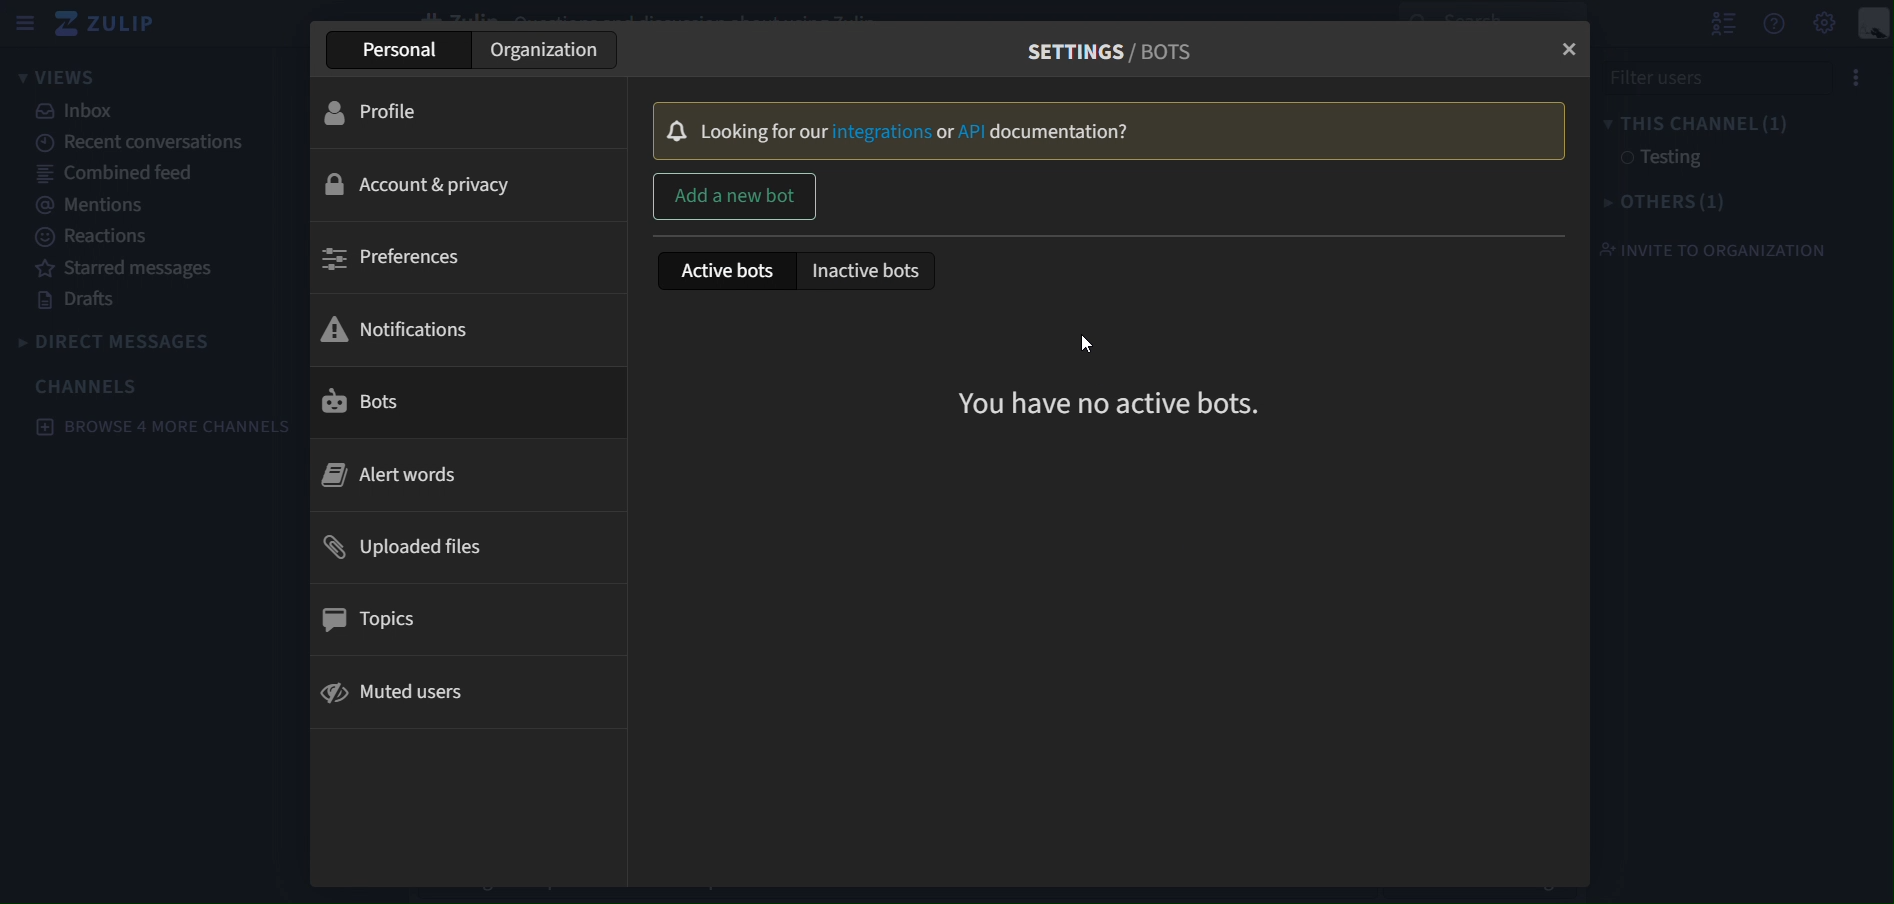 The width and height of the screenshot is (1894, 904). I want to click on reactions, so click(96, 237).